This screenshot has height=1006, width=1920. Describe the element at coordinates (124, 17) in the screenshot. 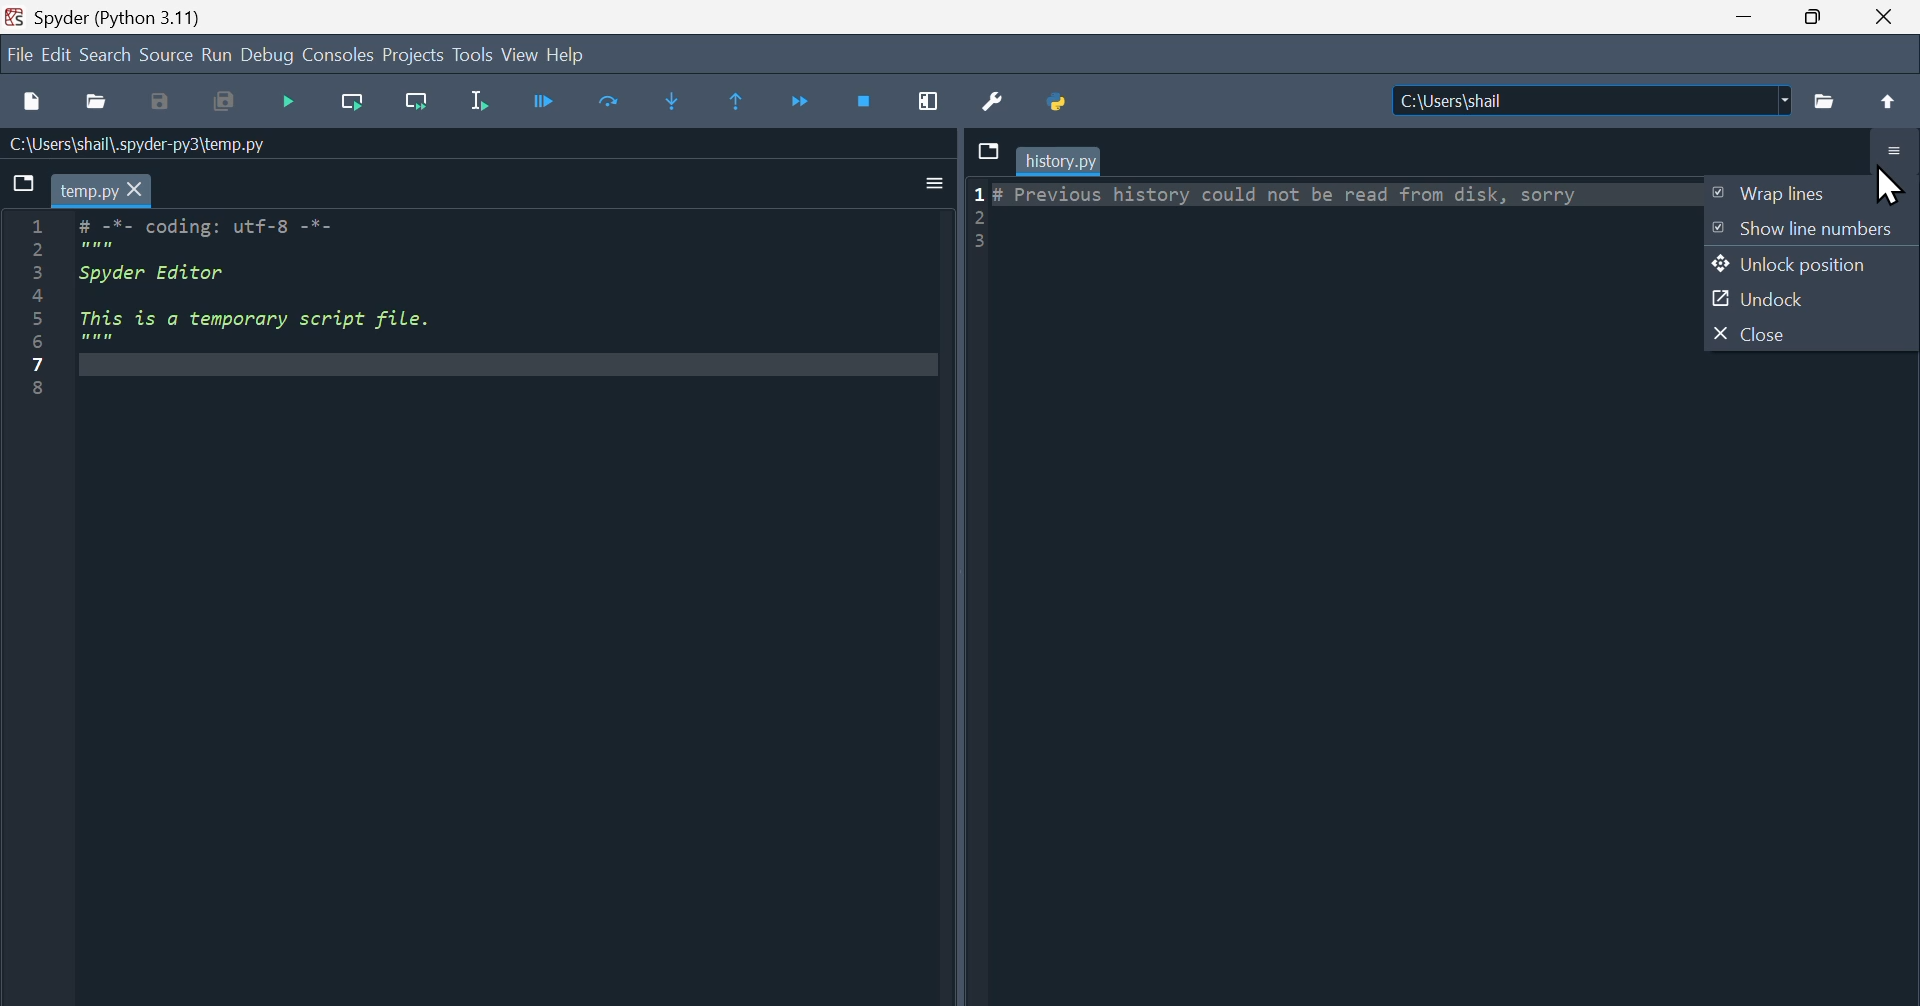

I see `Spyder (Python 3.11)` at that location.